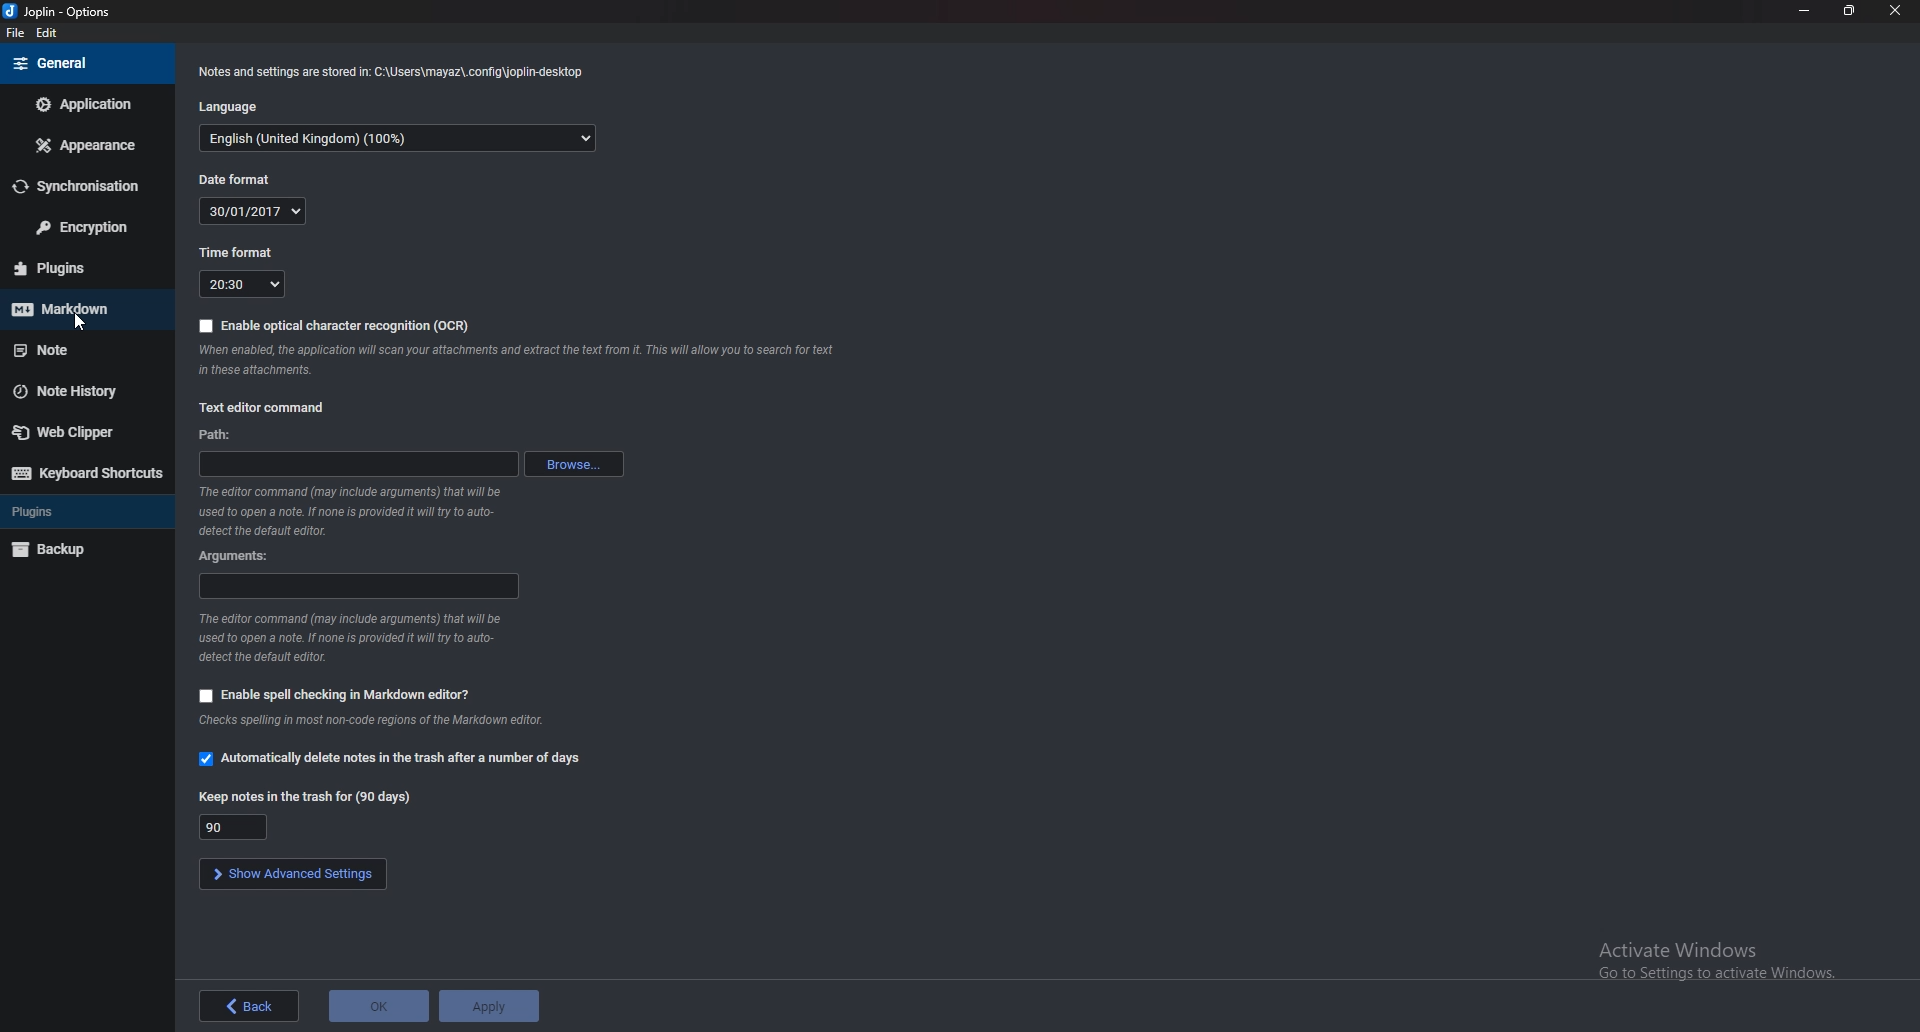 The width and height of the screenshot is (1920, 1032). I want to click on path, so click(359, 463).